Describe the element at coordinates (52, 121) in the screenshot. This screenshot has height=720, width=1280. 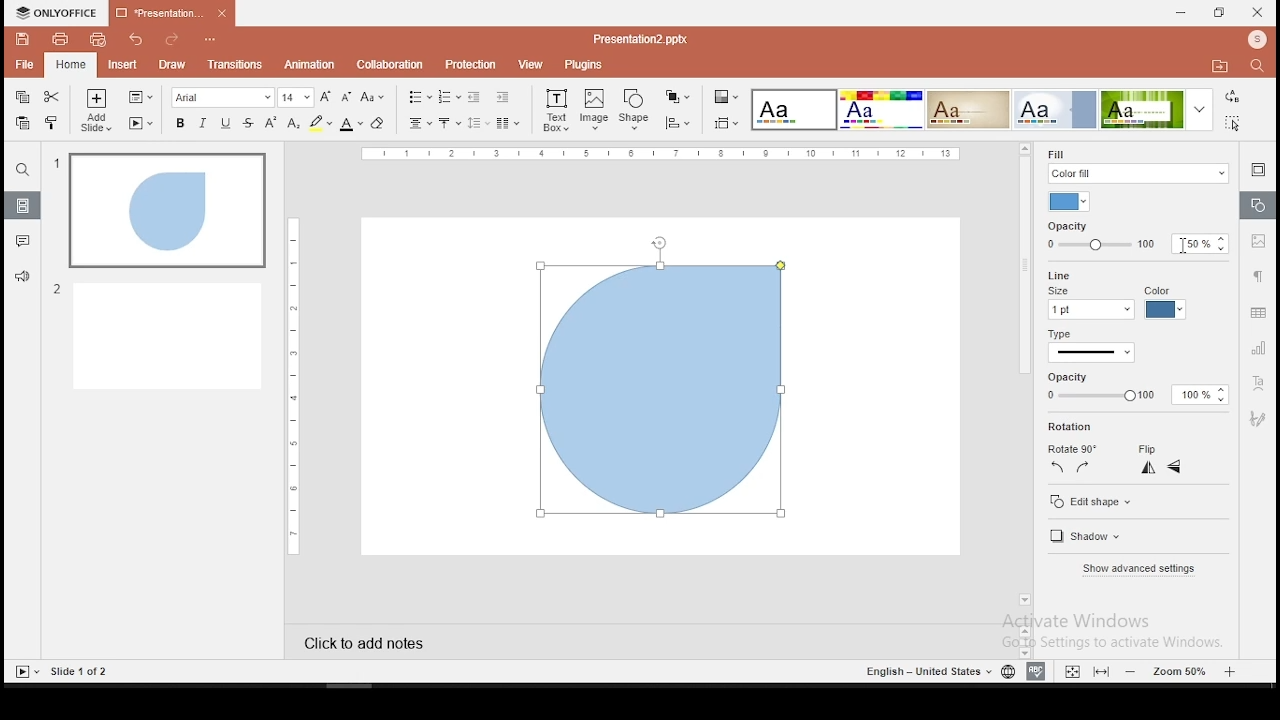
I see `clone formatting` at that location.